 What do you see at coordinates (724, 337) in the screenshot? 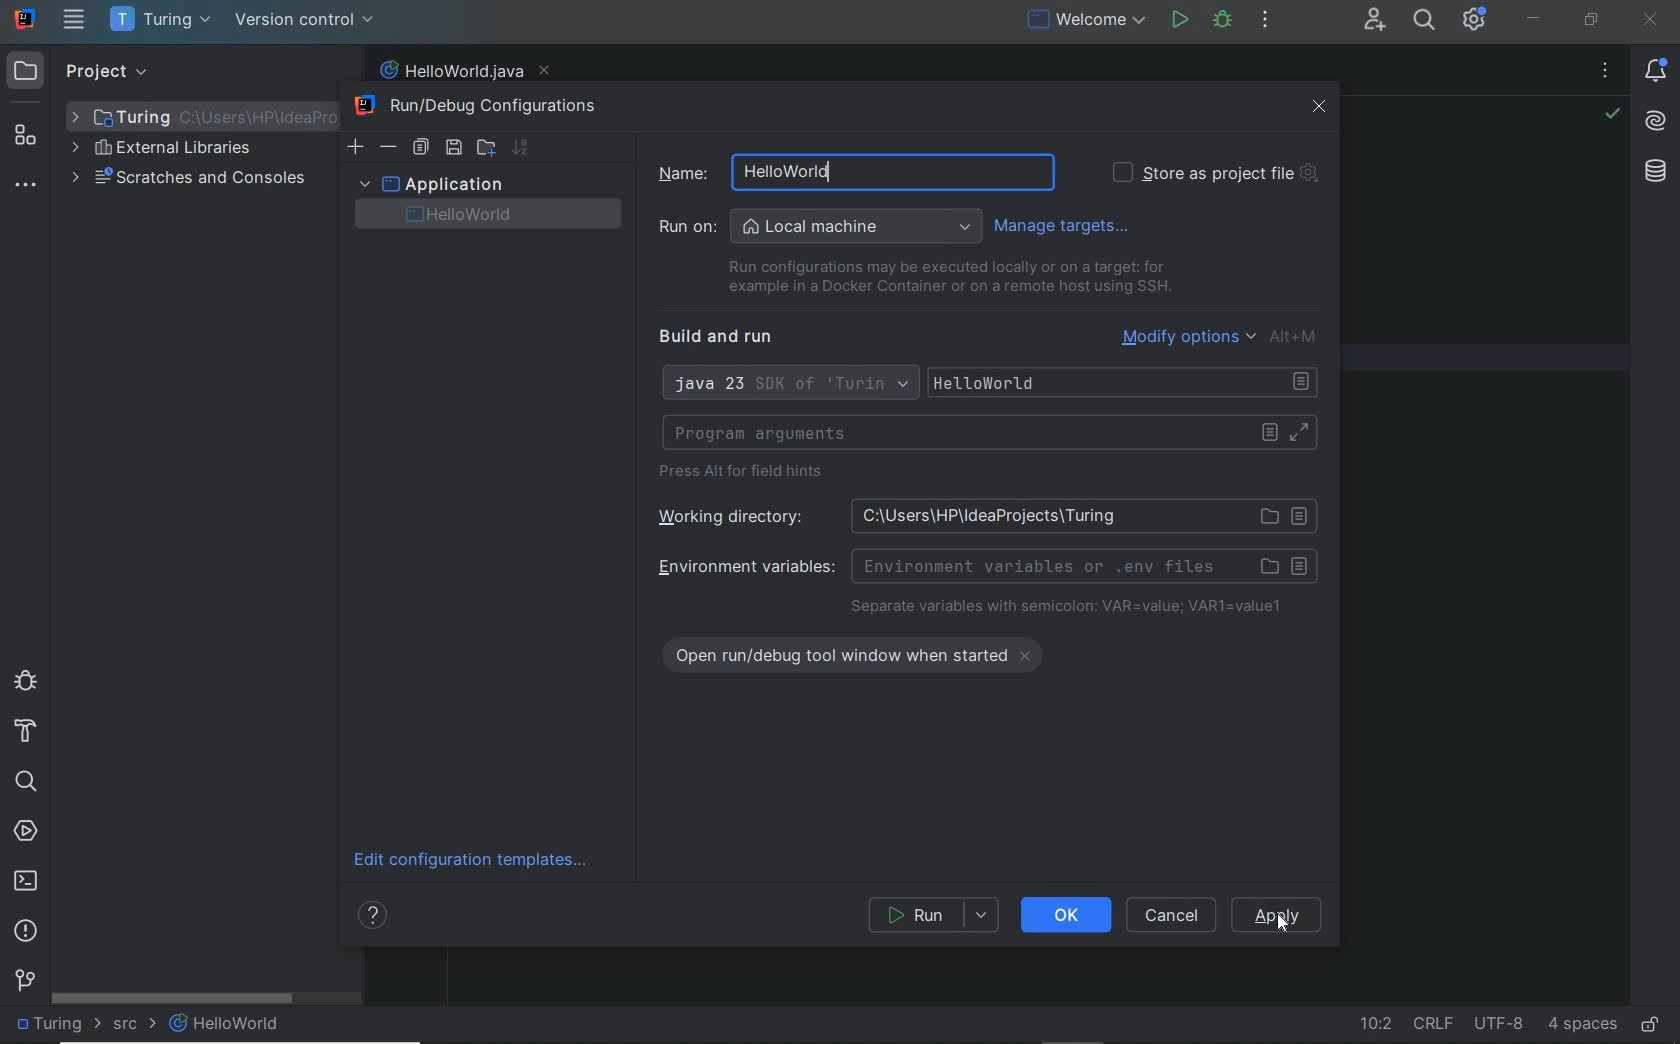
I see `Build and Run` at bounding box center [724, 337].